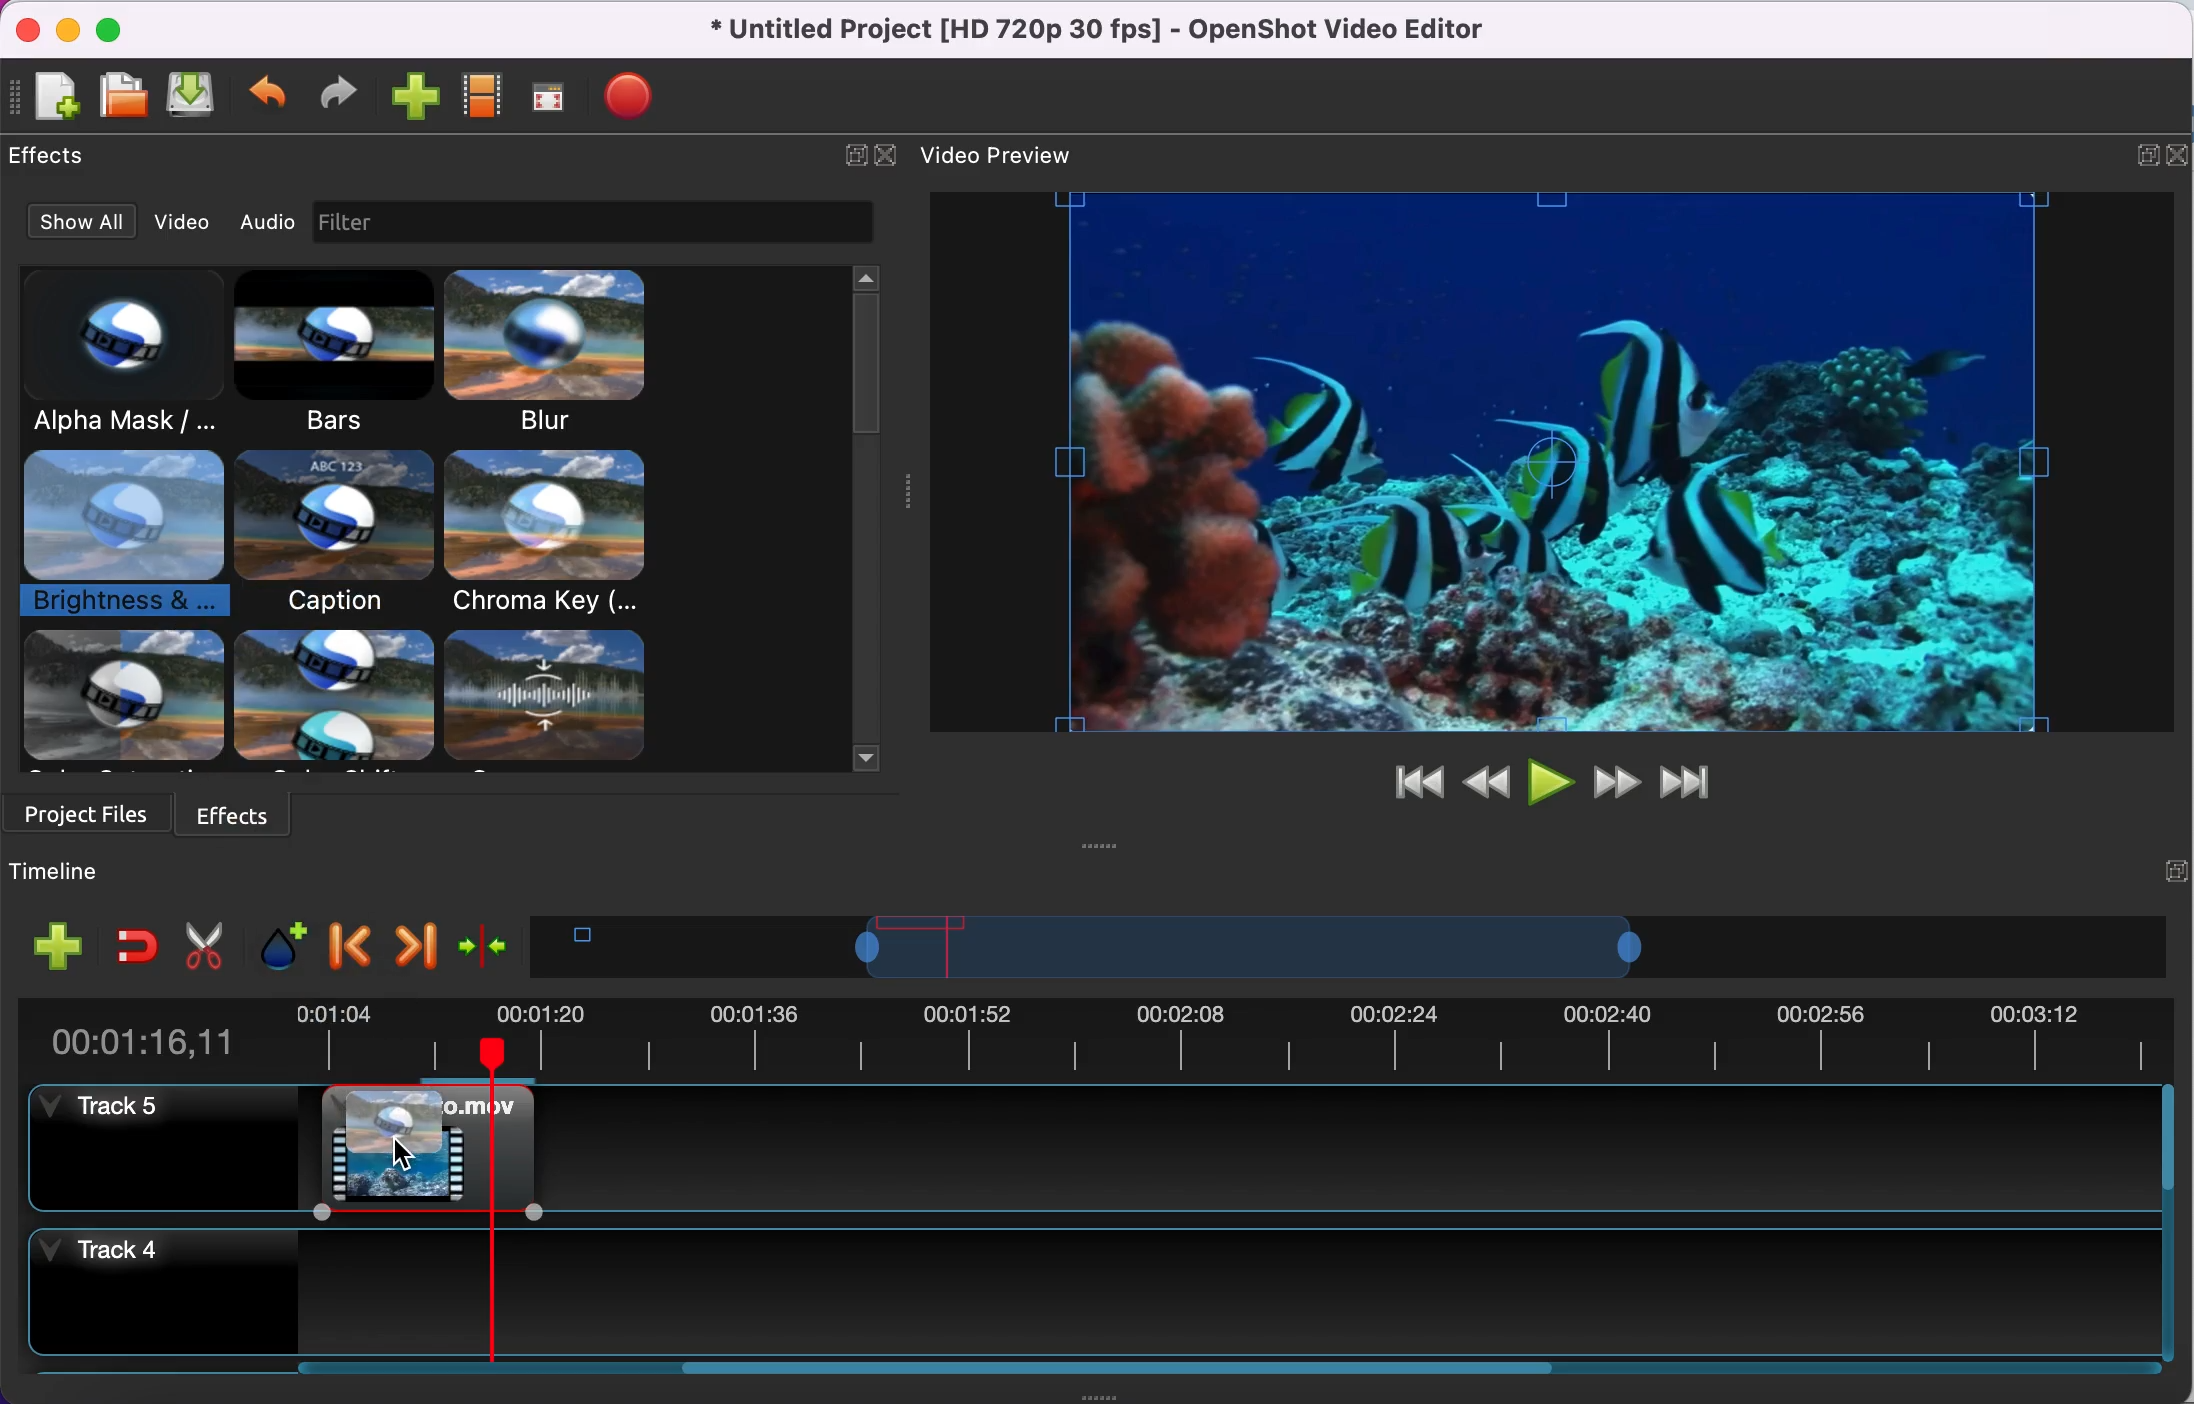 The image size is (2194, 1404). Describe the element at coordinates (1688, 783) in the screenshot. I see `jump to end` at that location.